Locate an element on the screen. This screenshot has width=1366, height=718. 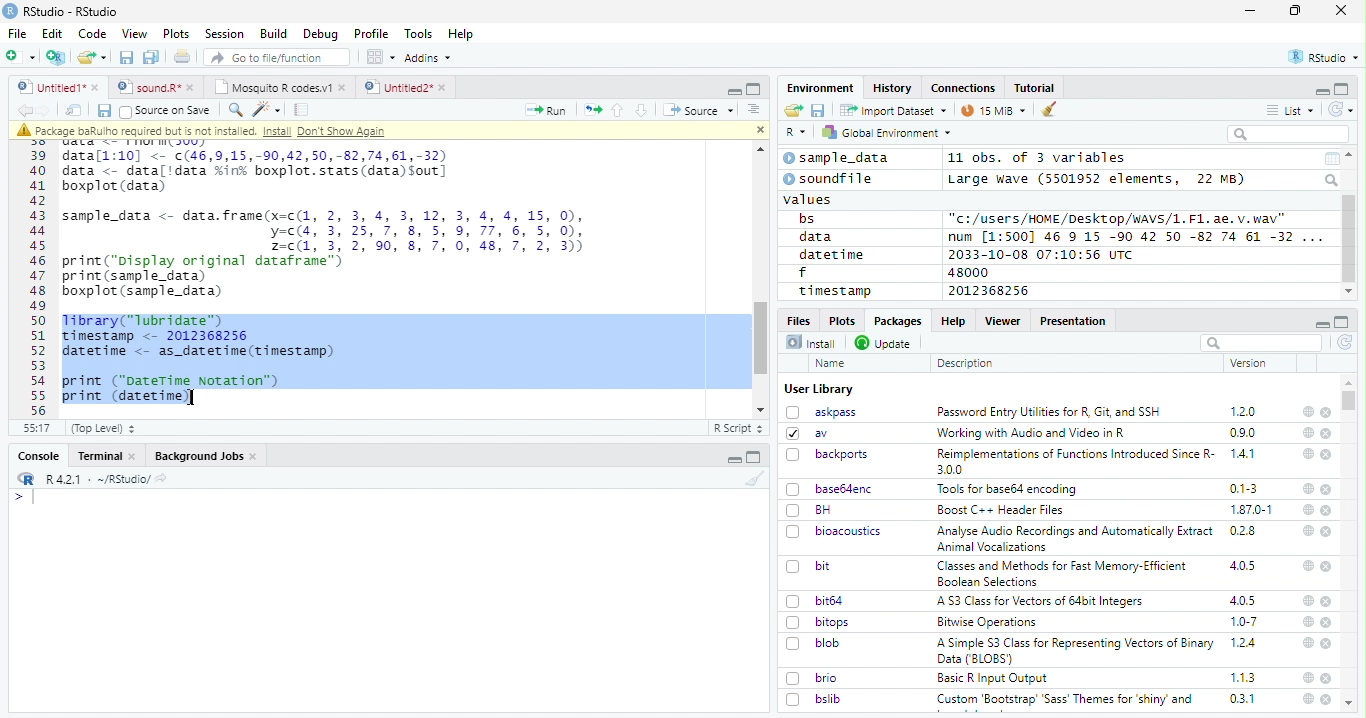
Show in new window is located at coordinates (76, 110).